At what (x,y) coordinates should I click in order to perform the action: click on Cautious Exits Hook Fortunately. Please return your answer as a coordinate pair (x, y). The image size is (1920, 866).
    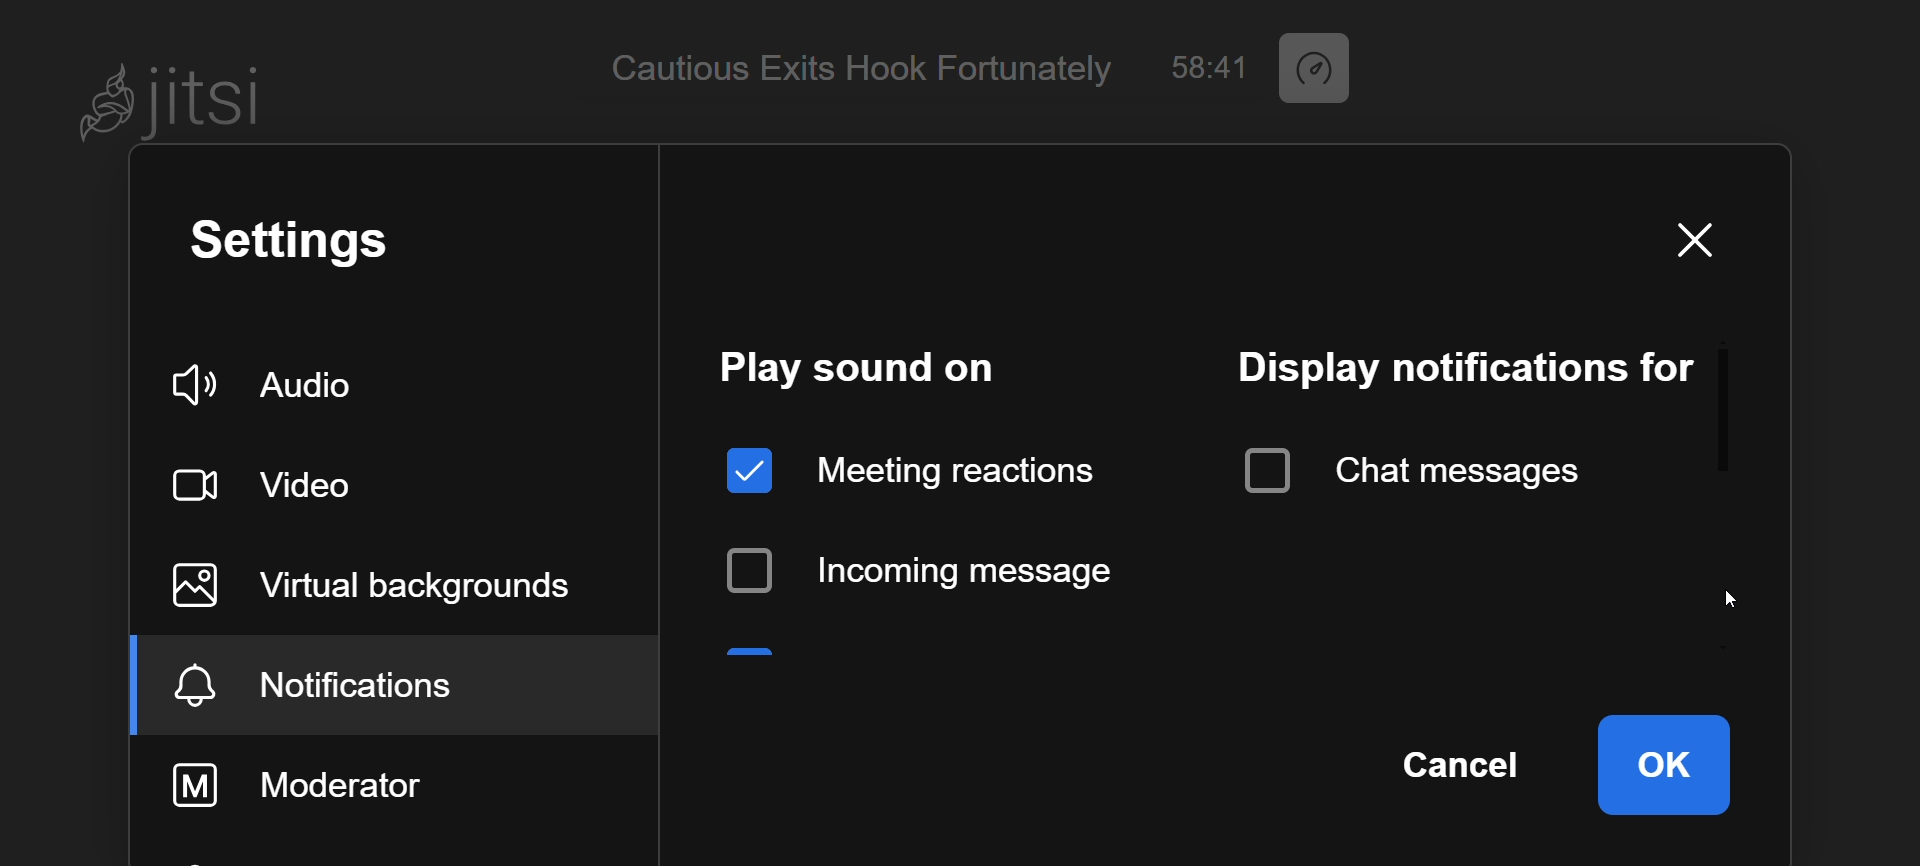
    Looking at the image, I should click on (857, 72).